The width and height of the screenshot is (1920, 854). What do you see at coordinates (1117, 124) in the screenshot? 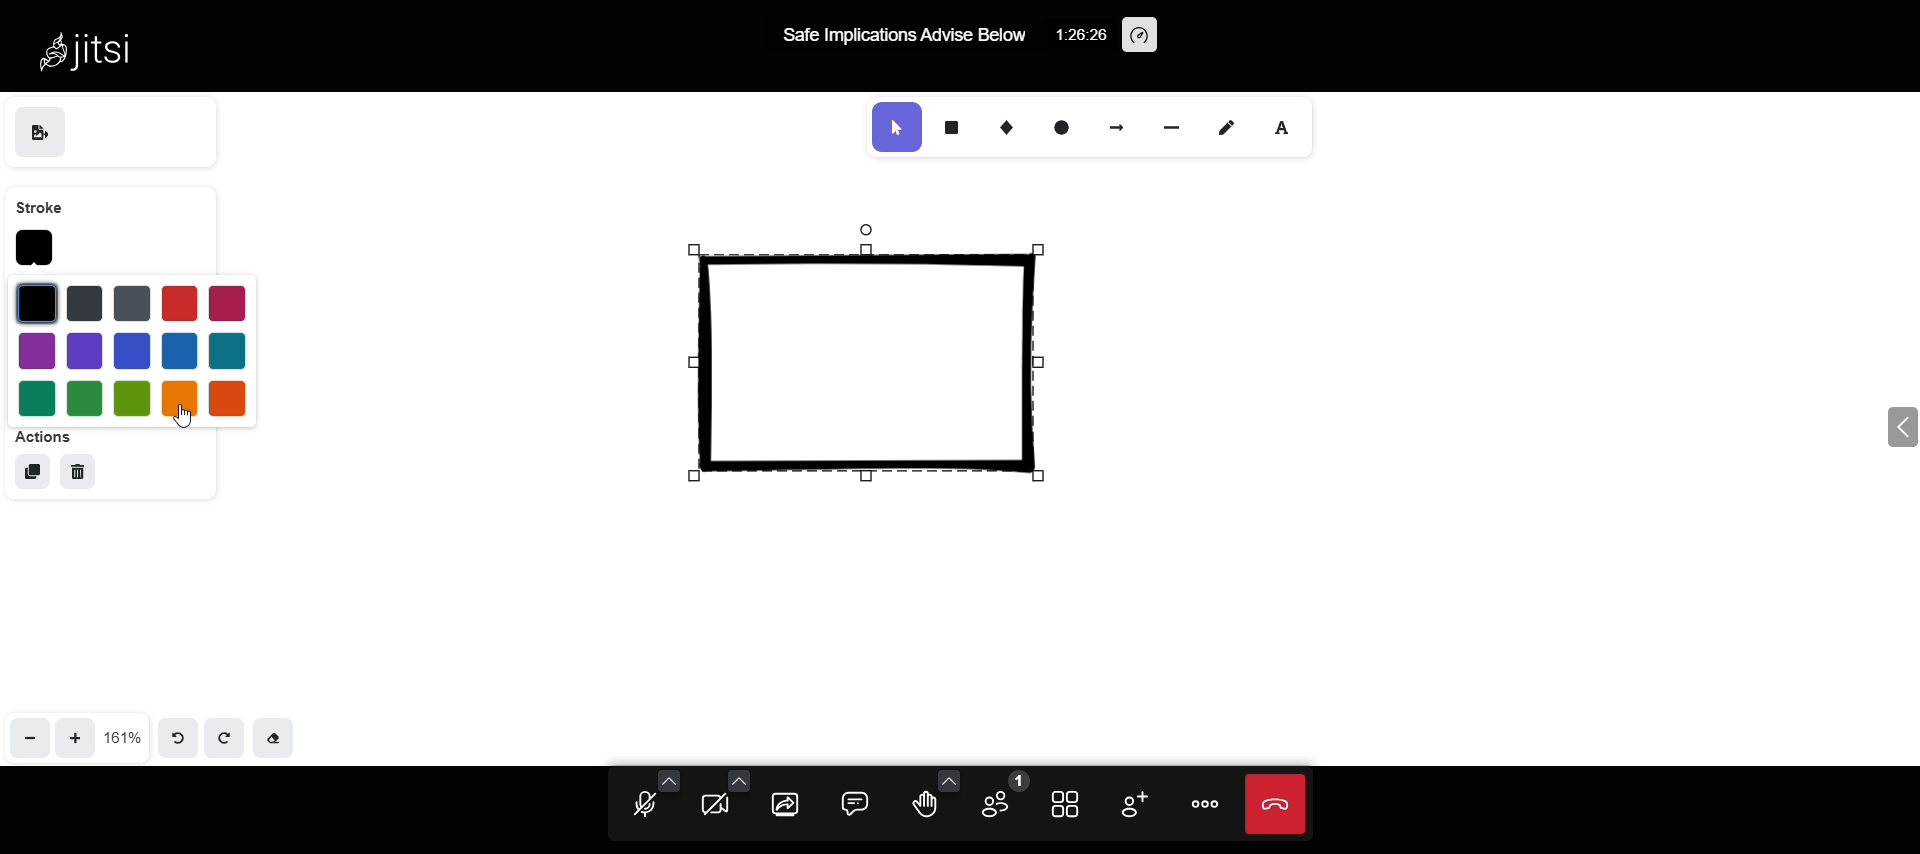
I see `arrow` at bounding box center [1117, 124].